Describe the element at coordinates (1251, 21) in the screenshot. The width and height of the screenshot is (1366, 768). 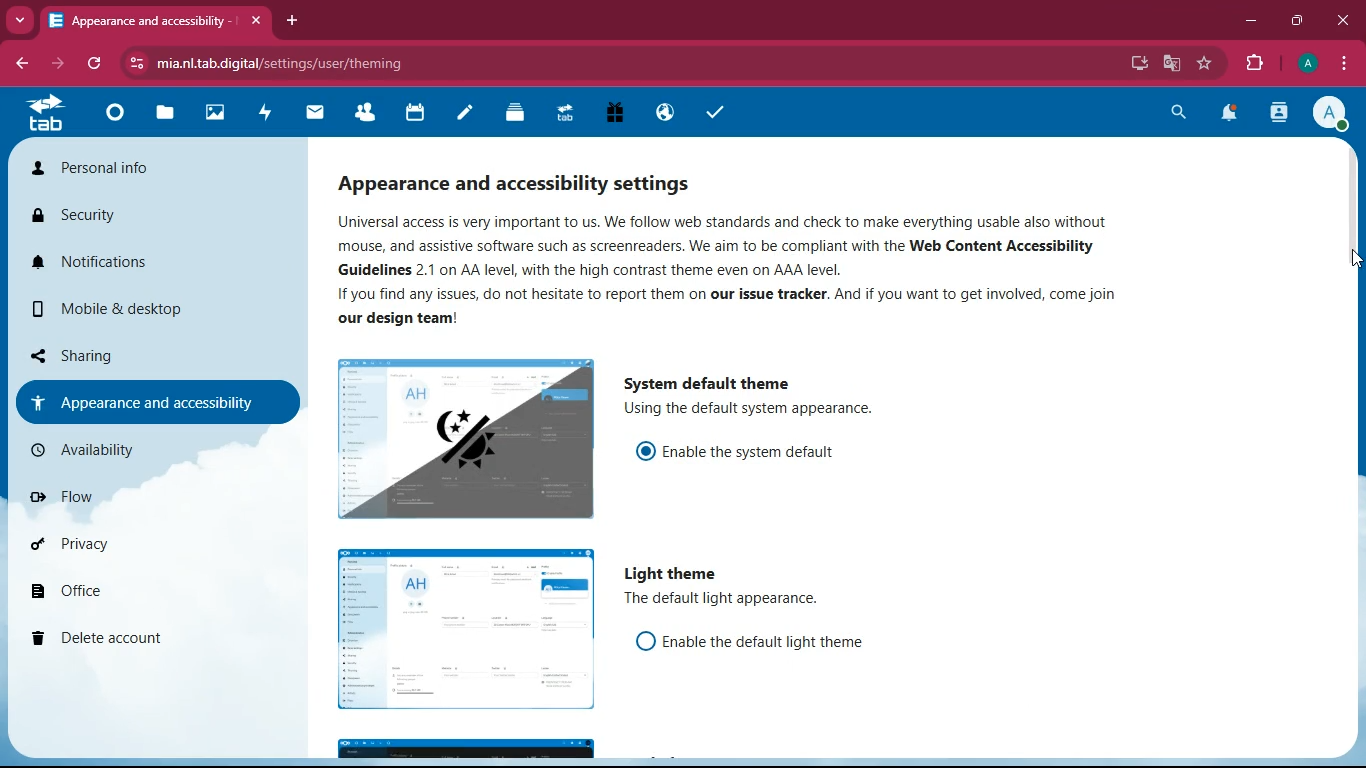
I see `minimize` at that location.